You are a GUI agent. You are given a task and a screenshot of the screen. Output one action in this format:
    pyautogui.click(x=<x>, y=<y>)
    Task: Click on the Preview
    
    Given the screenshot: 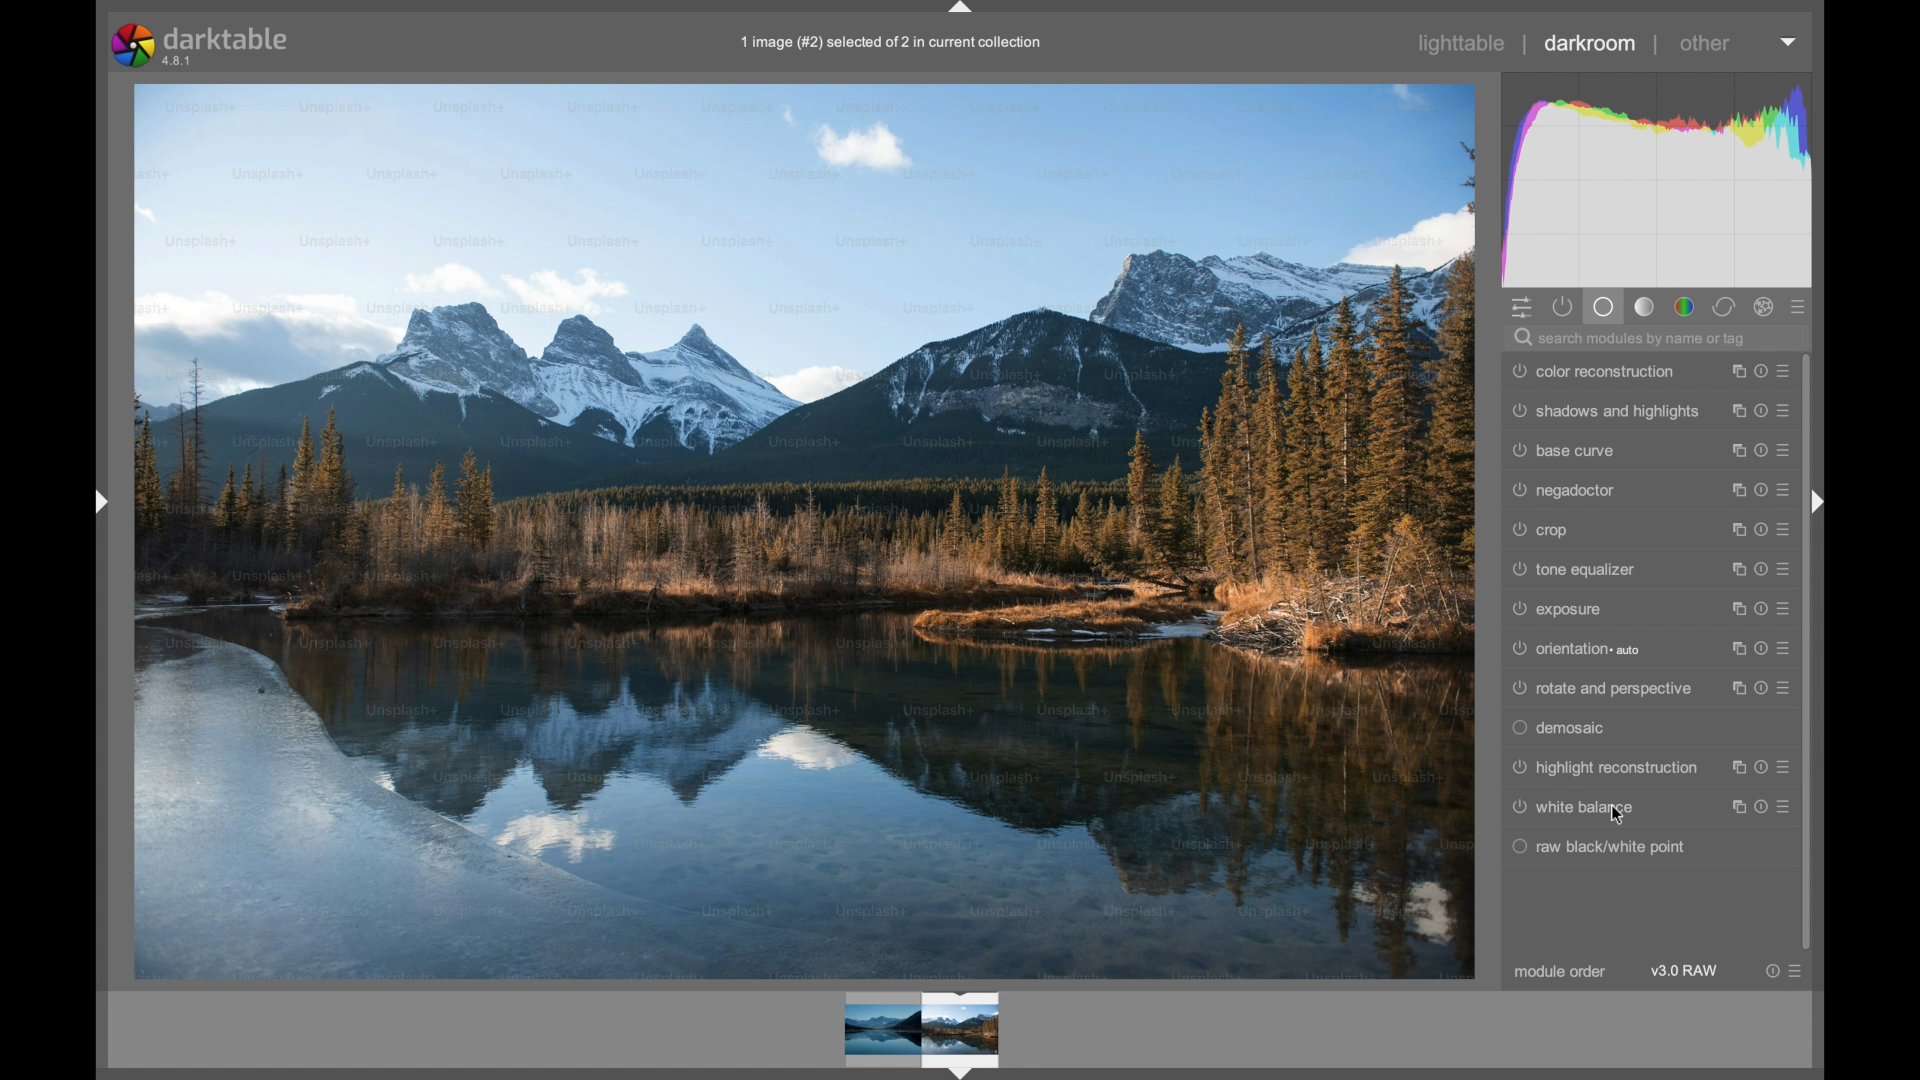 What is the action you would take?
    pyautogui.click(x=928, y=1034)
    